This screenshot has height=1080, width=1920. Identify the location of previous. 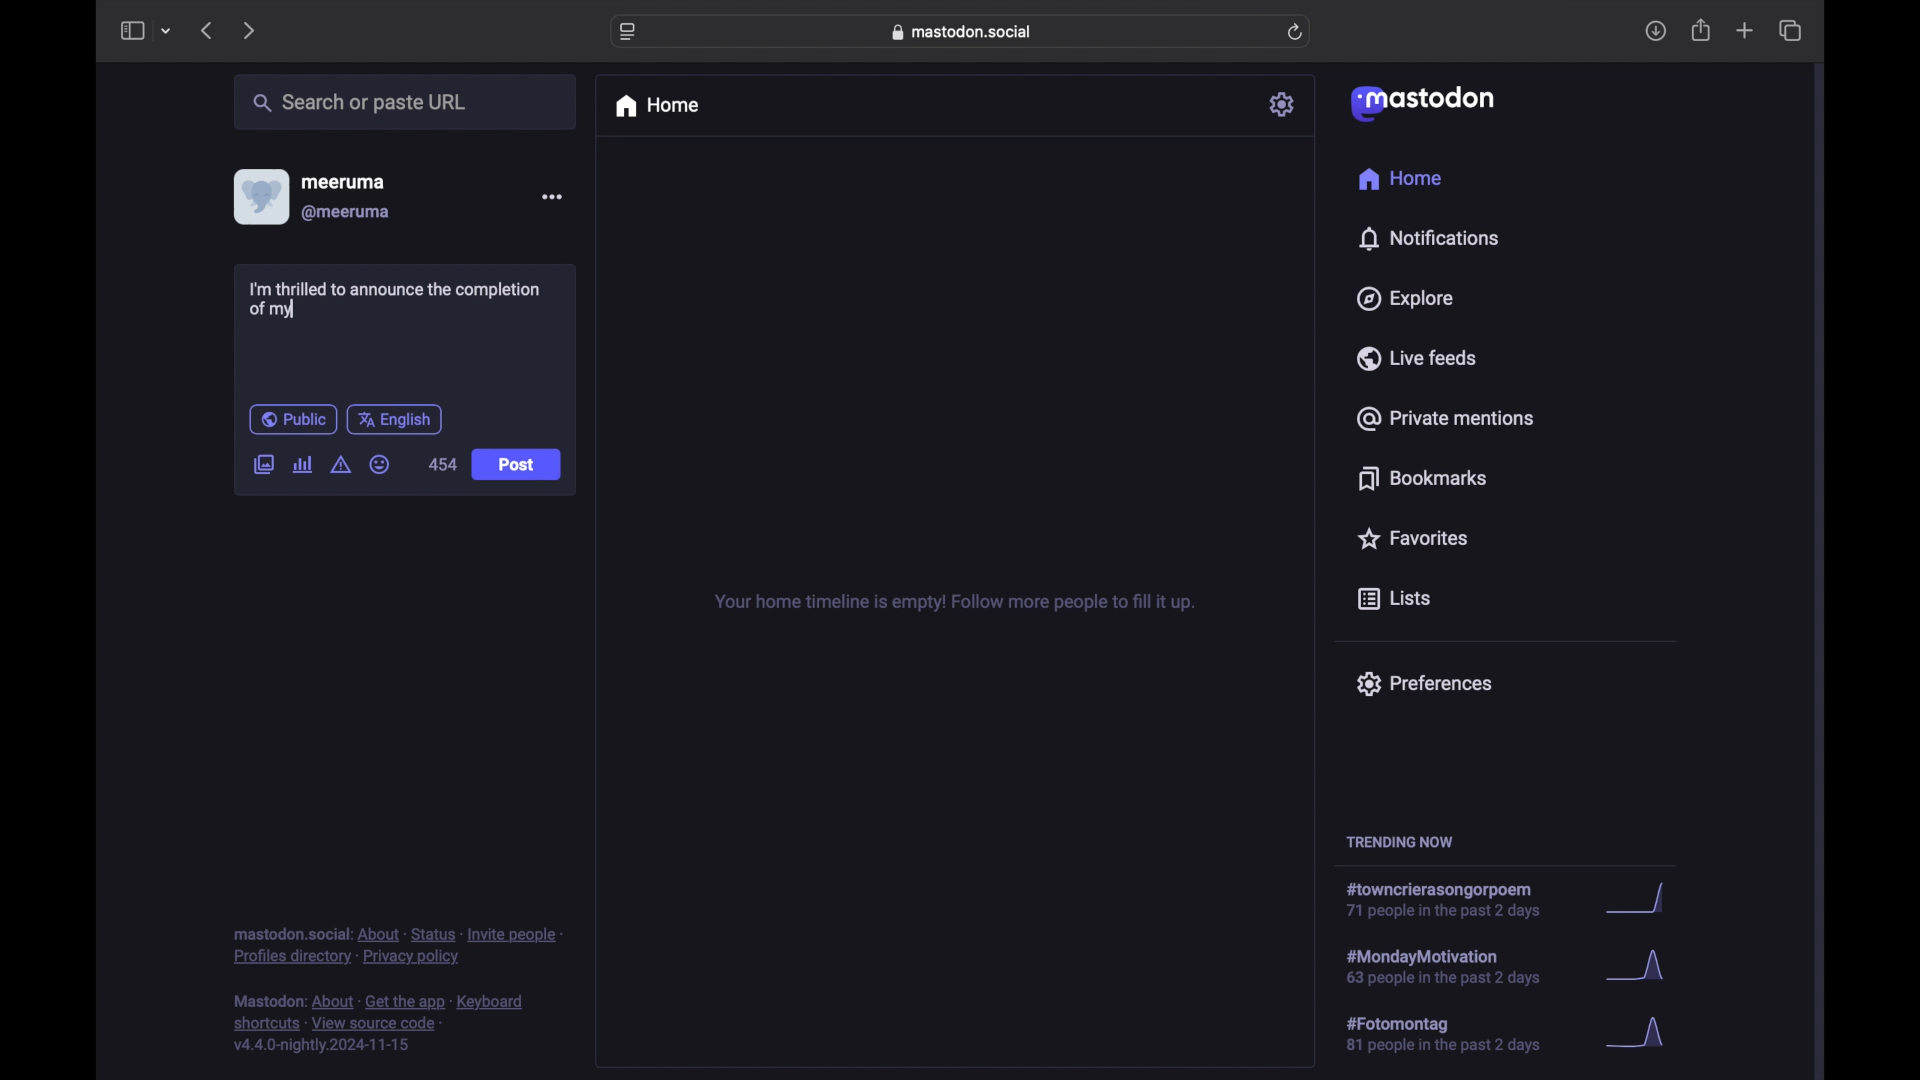
(206, 30).